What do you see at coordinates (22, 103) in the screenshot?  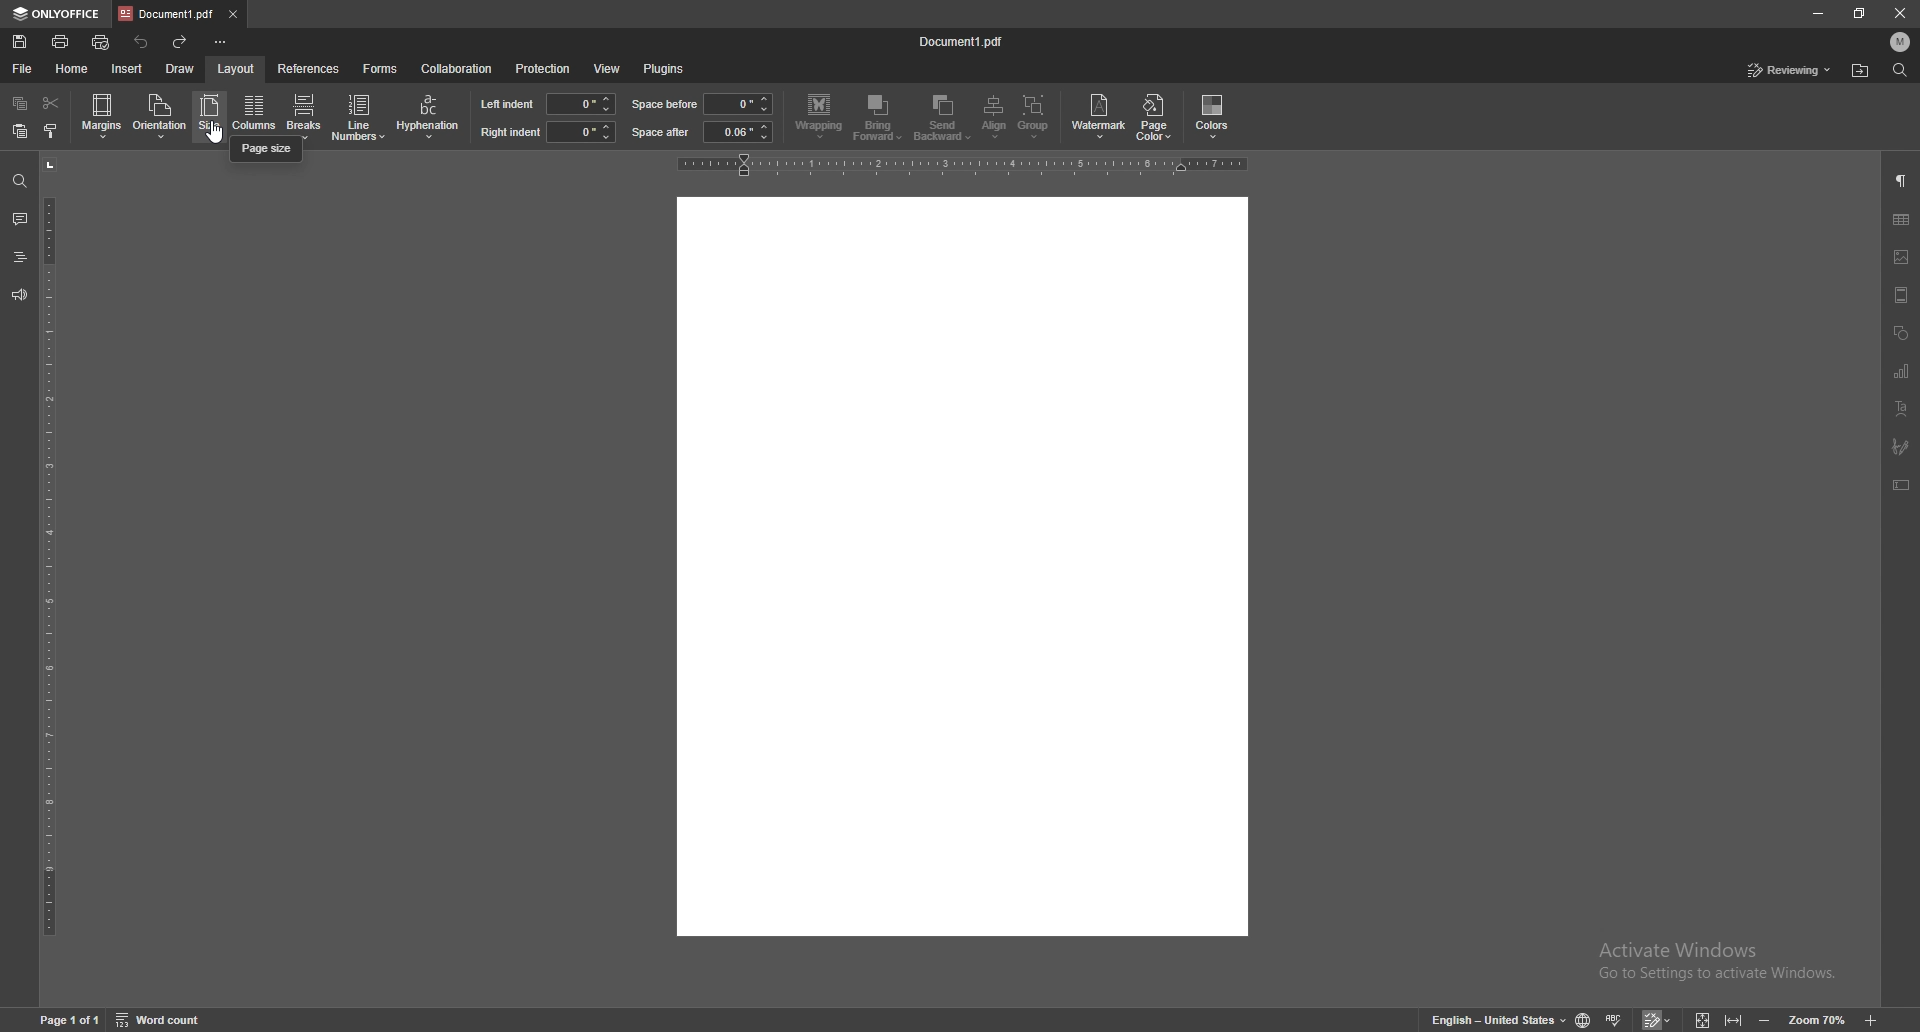 I see `copy` at bounding box center [22, 103].